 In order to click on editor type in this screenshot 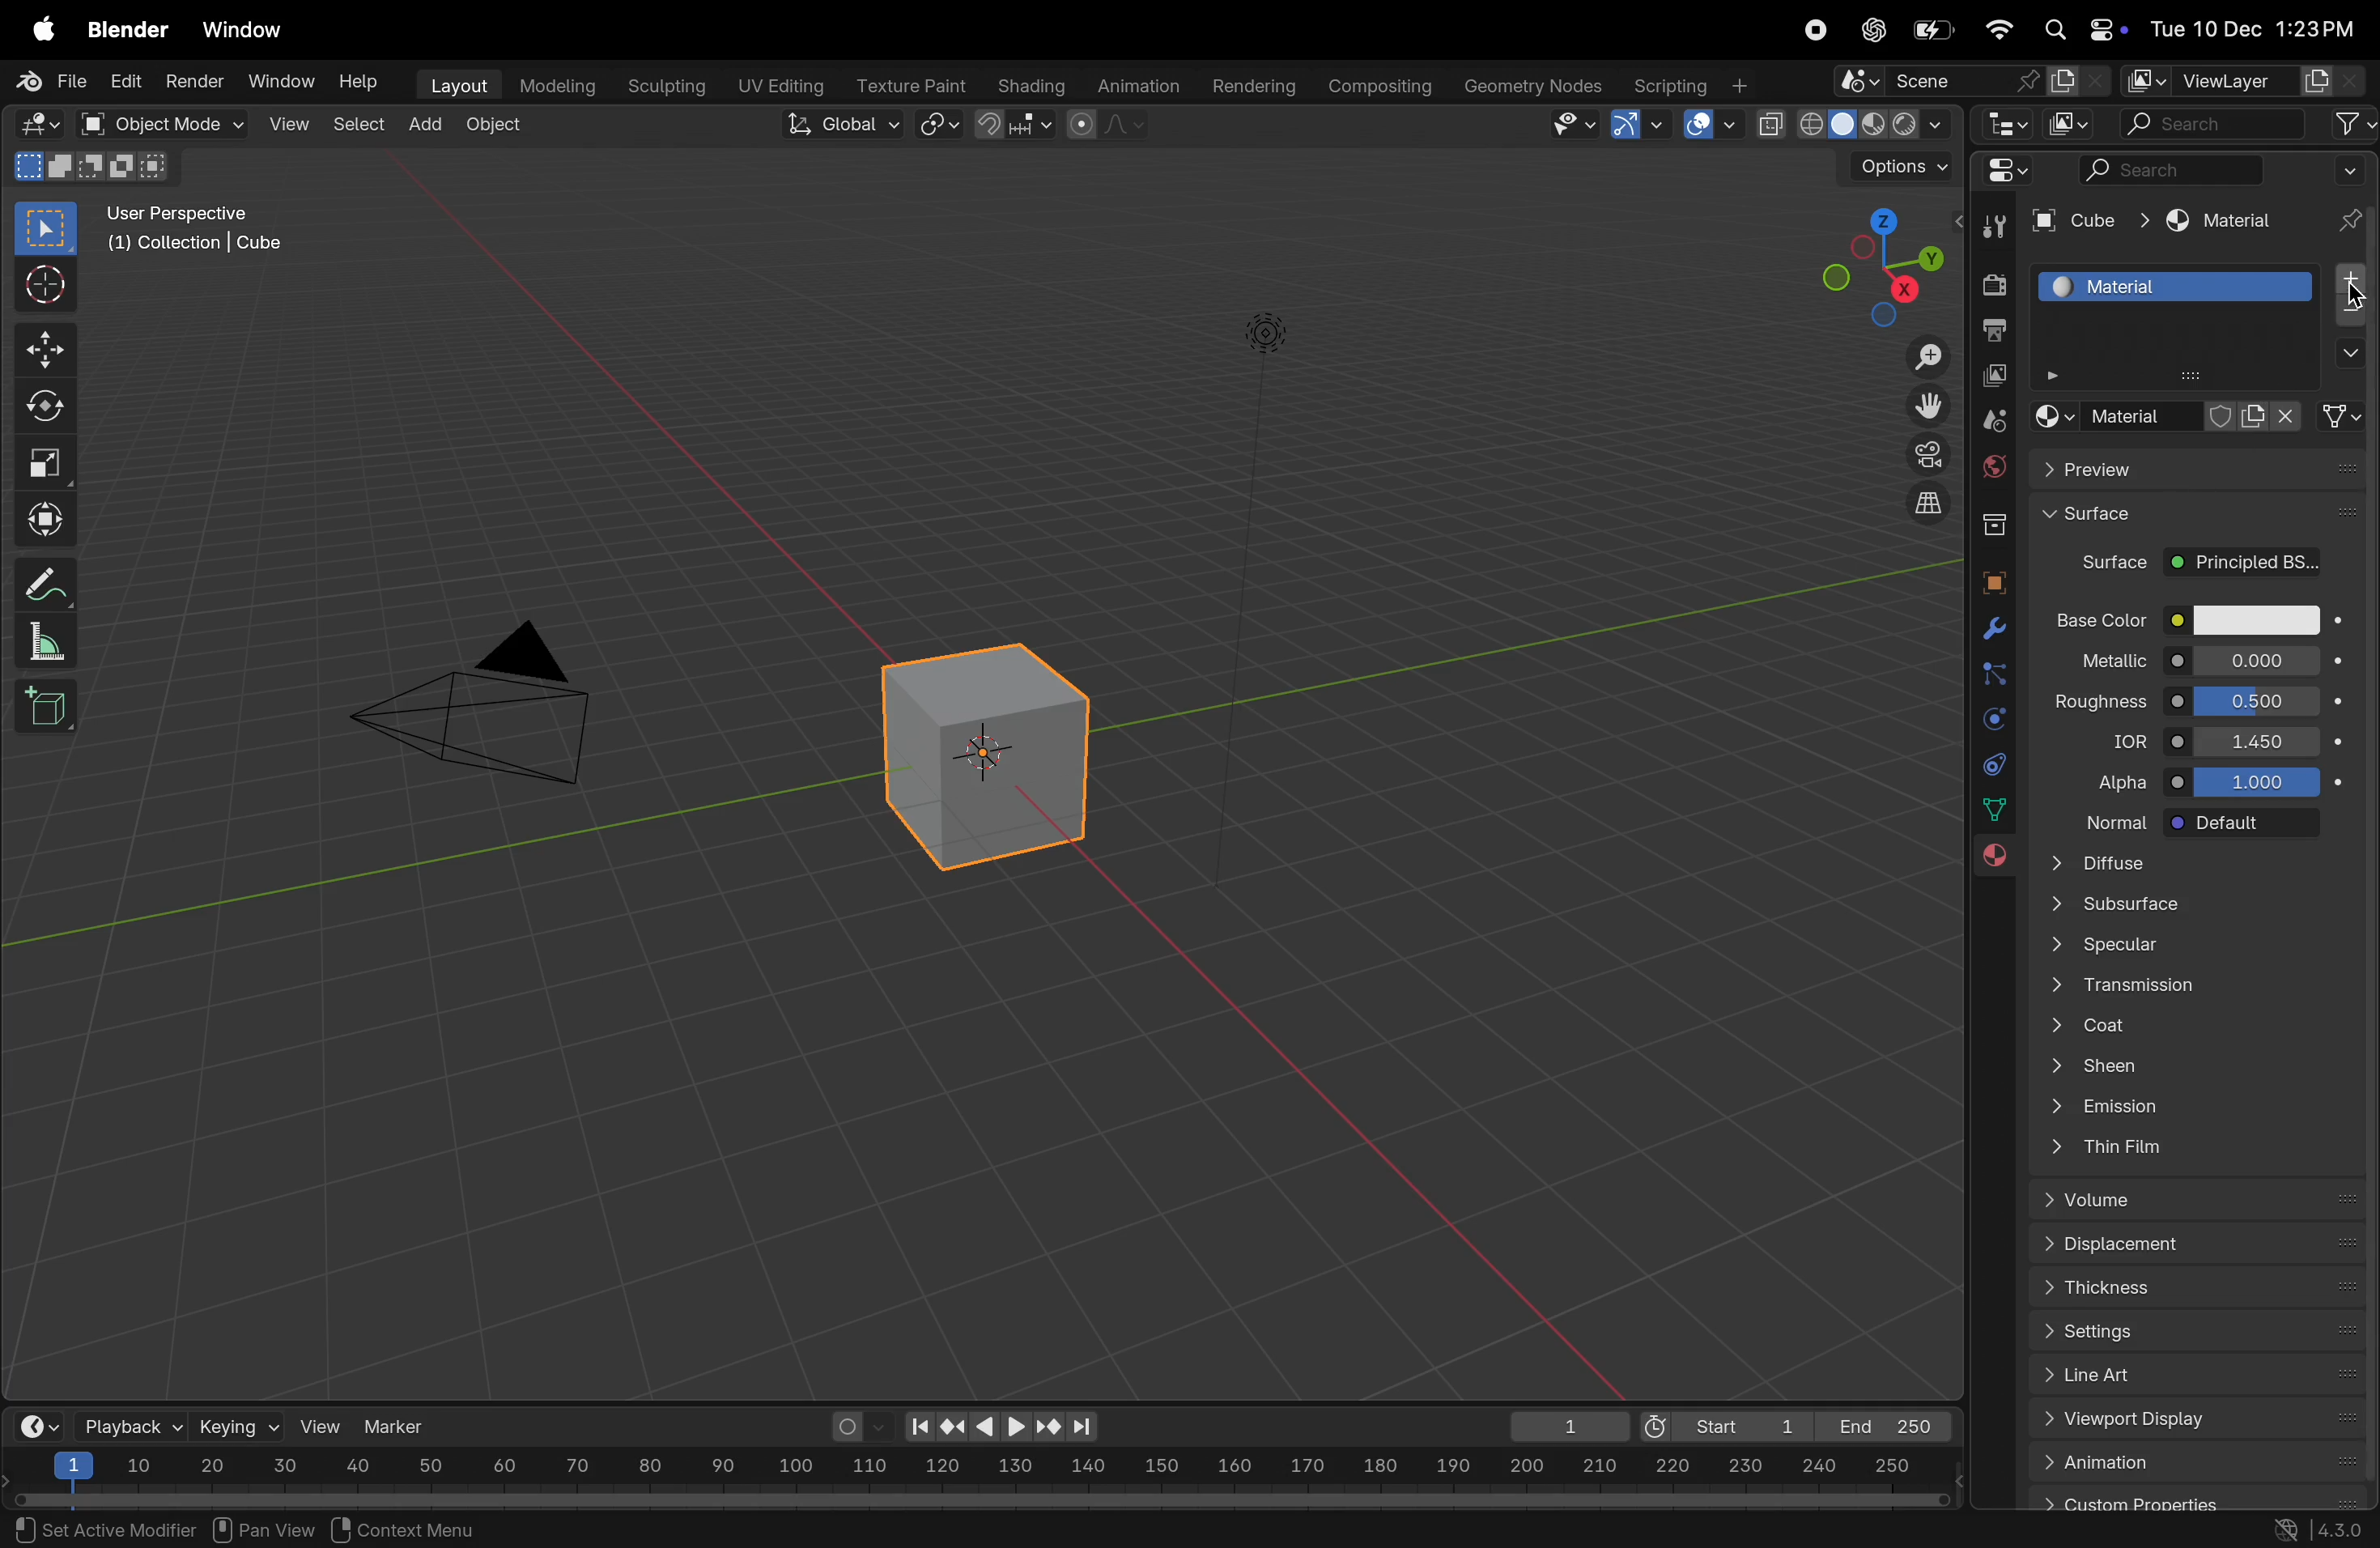, I will do `click(32, 122)`.